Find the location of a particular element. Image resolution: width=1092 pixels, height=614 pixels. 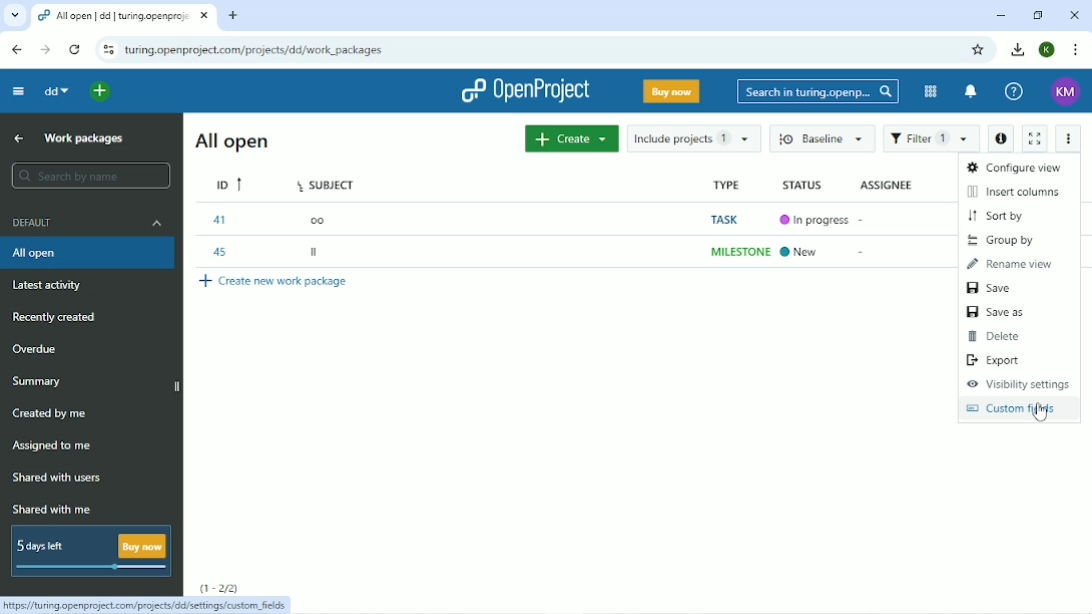

Collapse project menu is located at coordinates (19, 92).